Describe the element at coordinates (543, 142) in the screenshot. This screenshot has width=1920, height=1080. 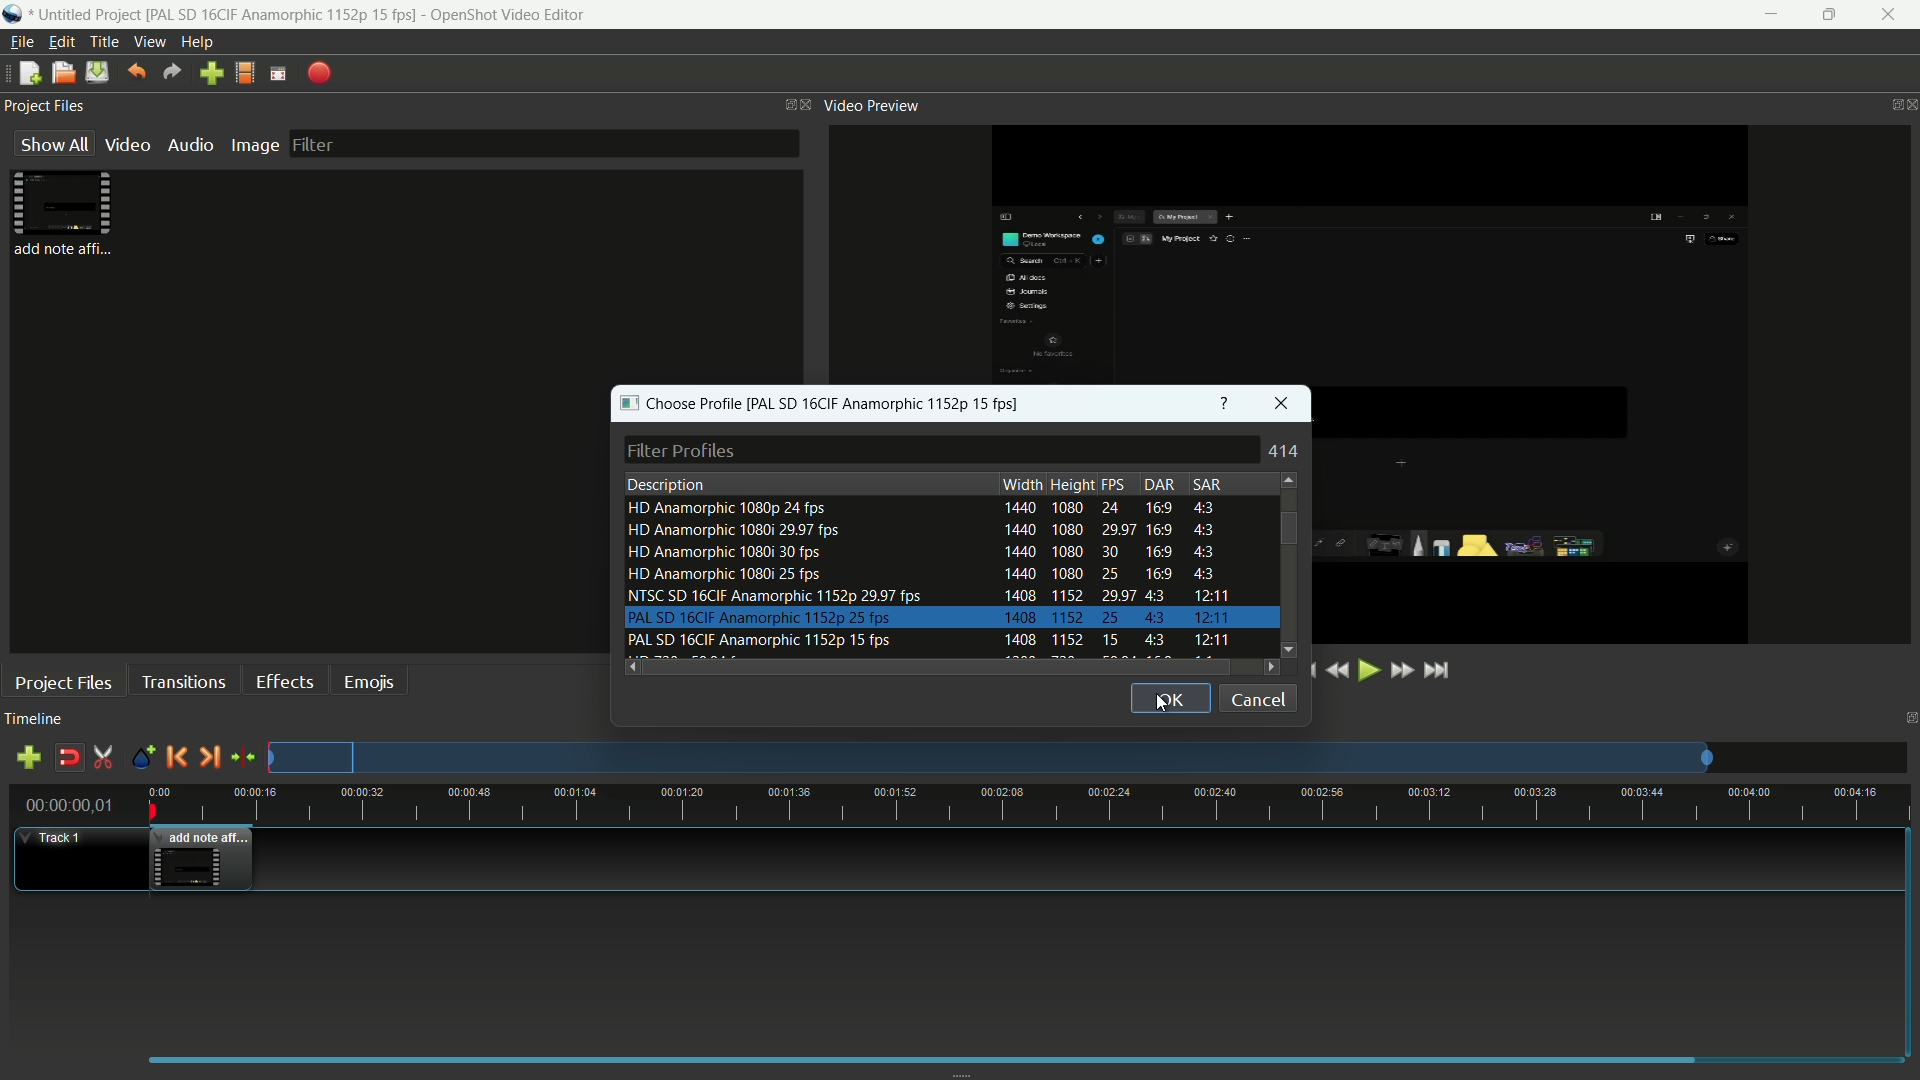
I see `filter bar` at that location.